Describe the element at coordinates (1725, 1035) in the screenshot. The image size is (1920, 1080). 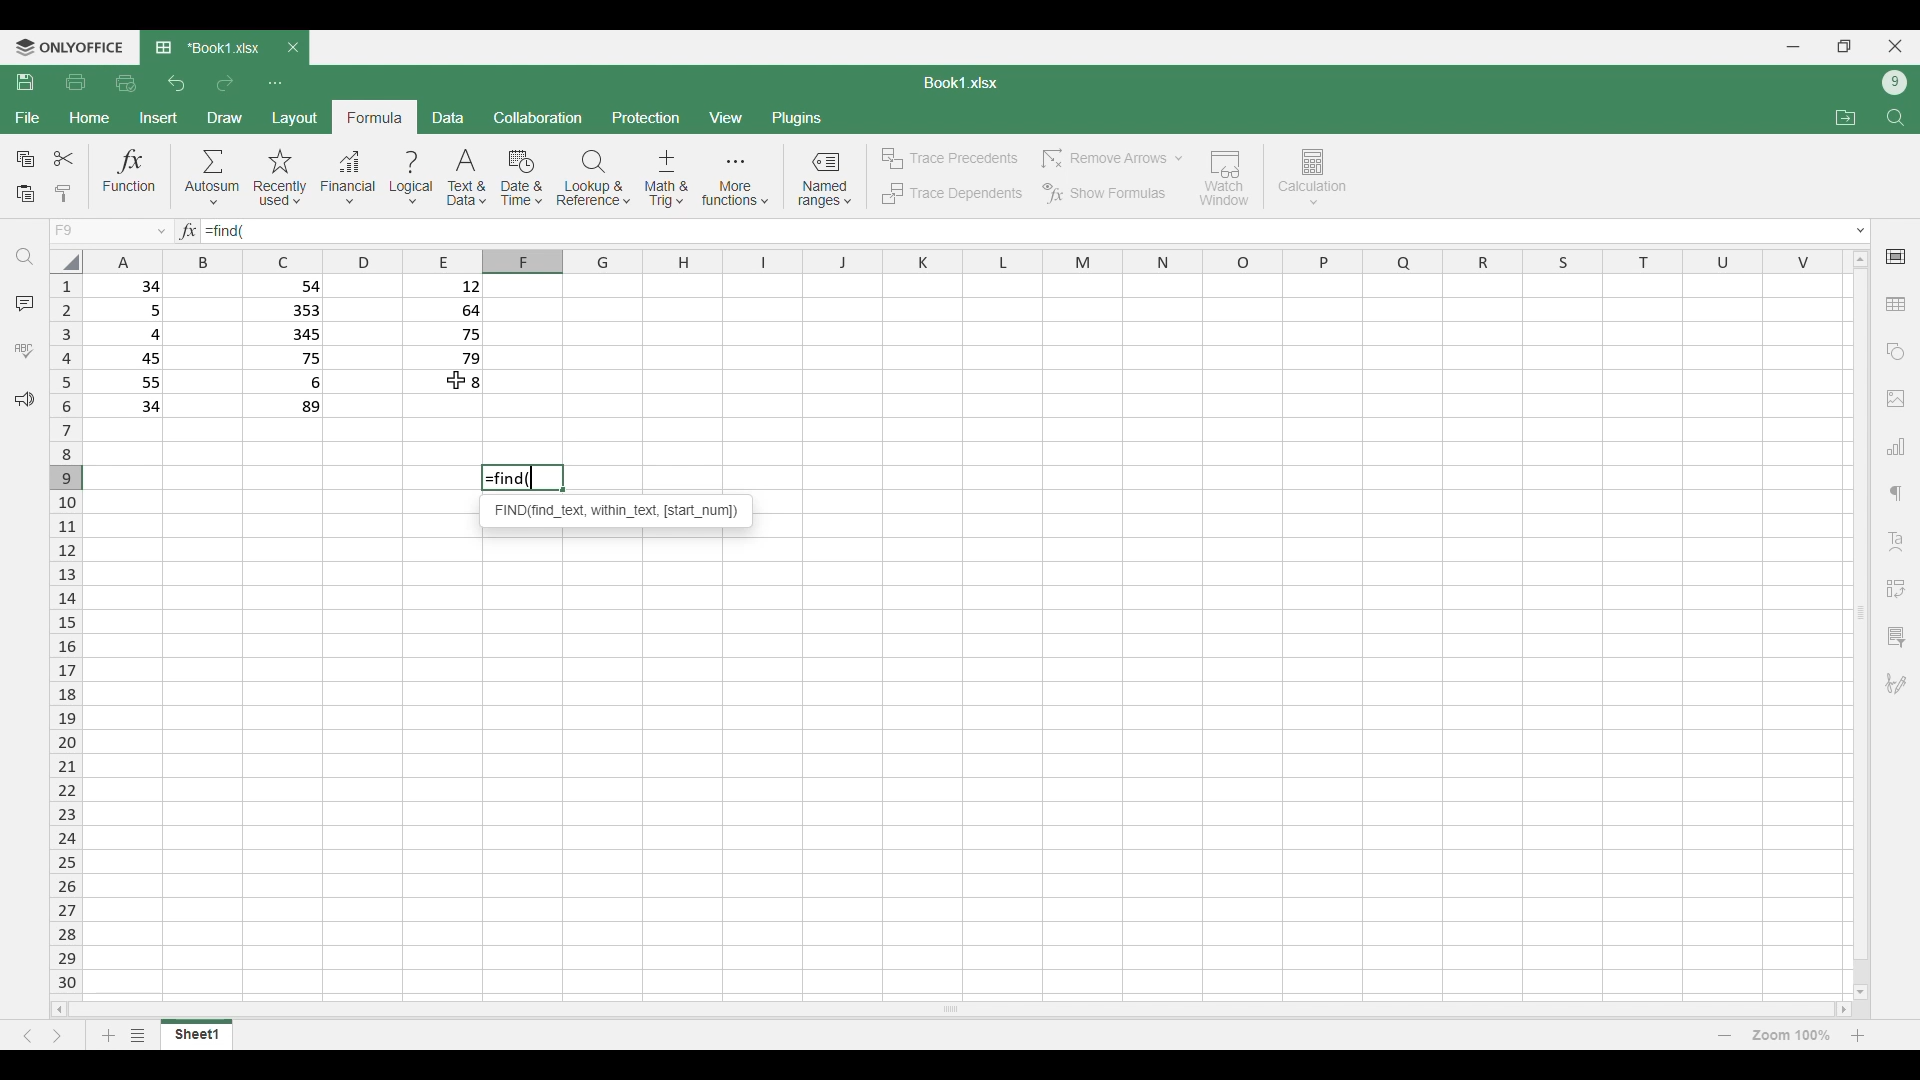
I see `Zoom out` at that location.